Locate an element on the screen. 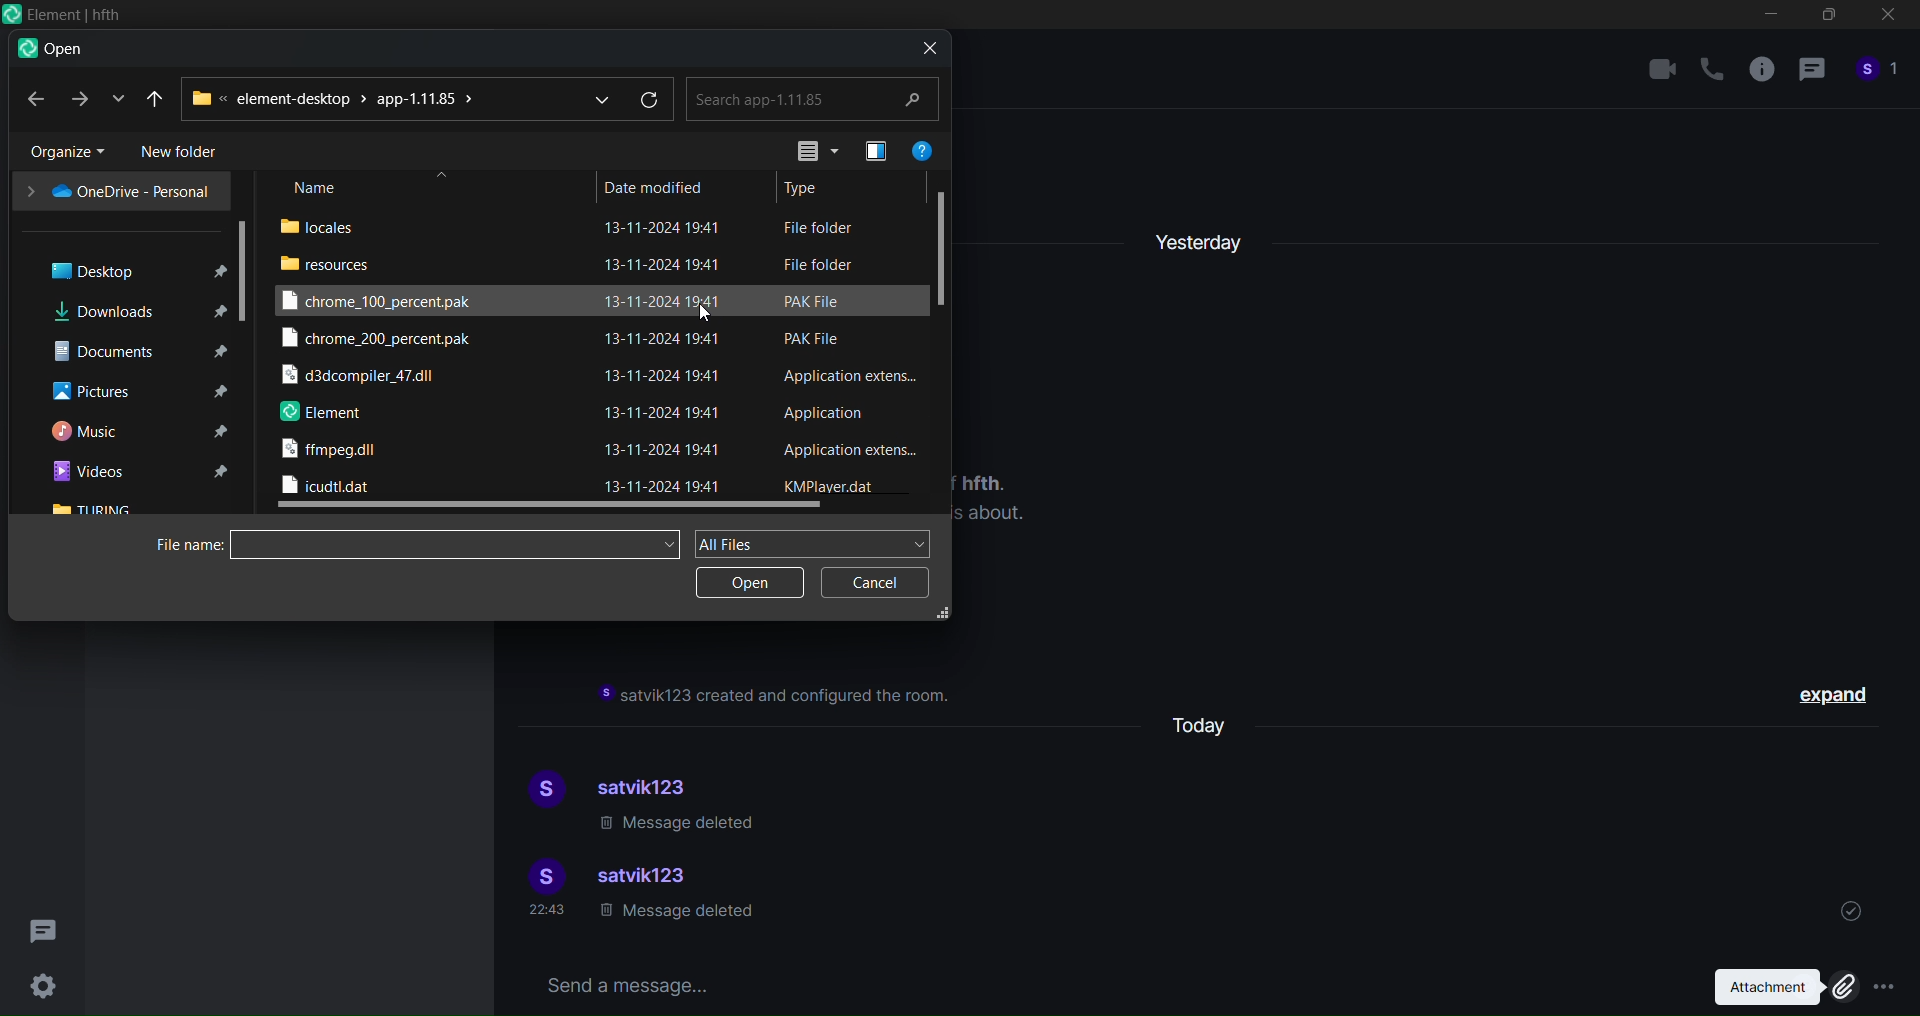 This screenshot has height=1016, width=1920. instruction is located at coordinates (778, 696).